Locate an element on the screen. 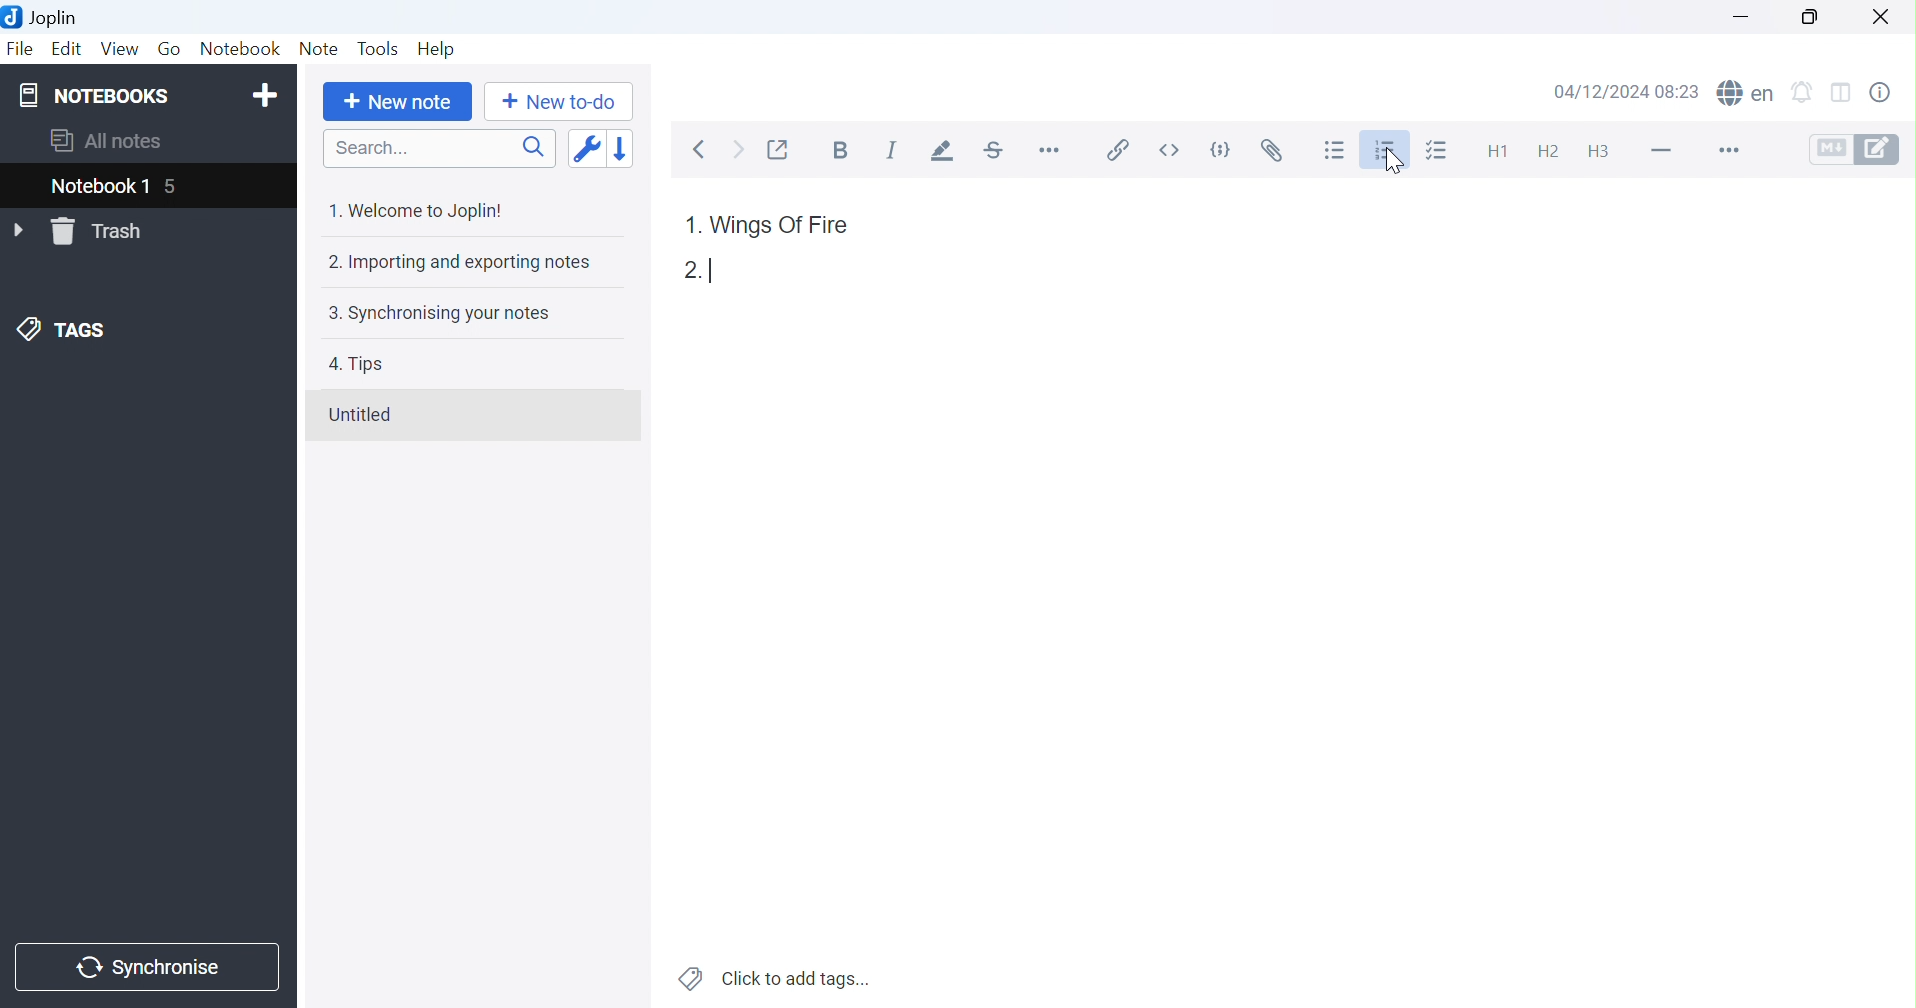 This screenshot has width=1916, height=1008. New note is located at coordinates (398, 103).